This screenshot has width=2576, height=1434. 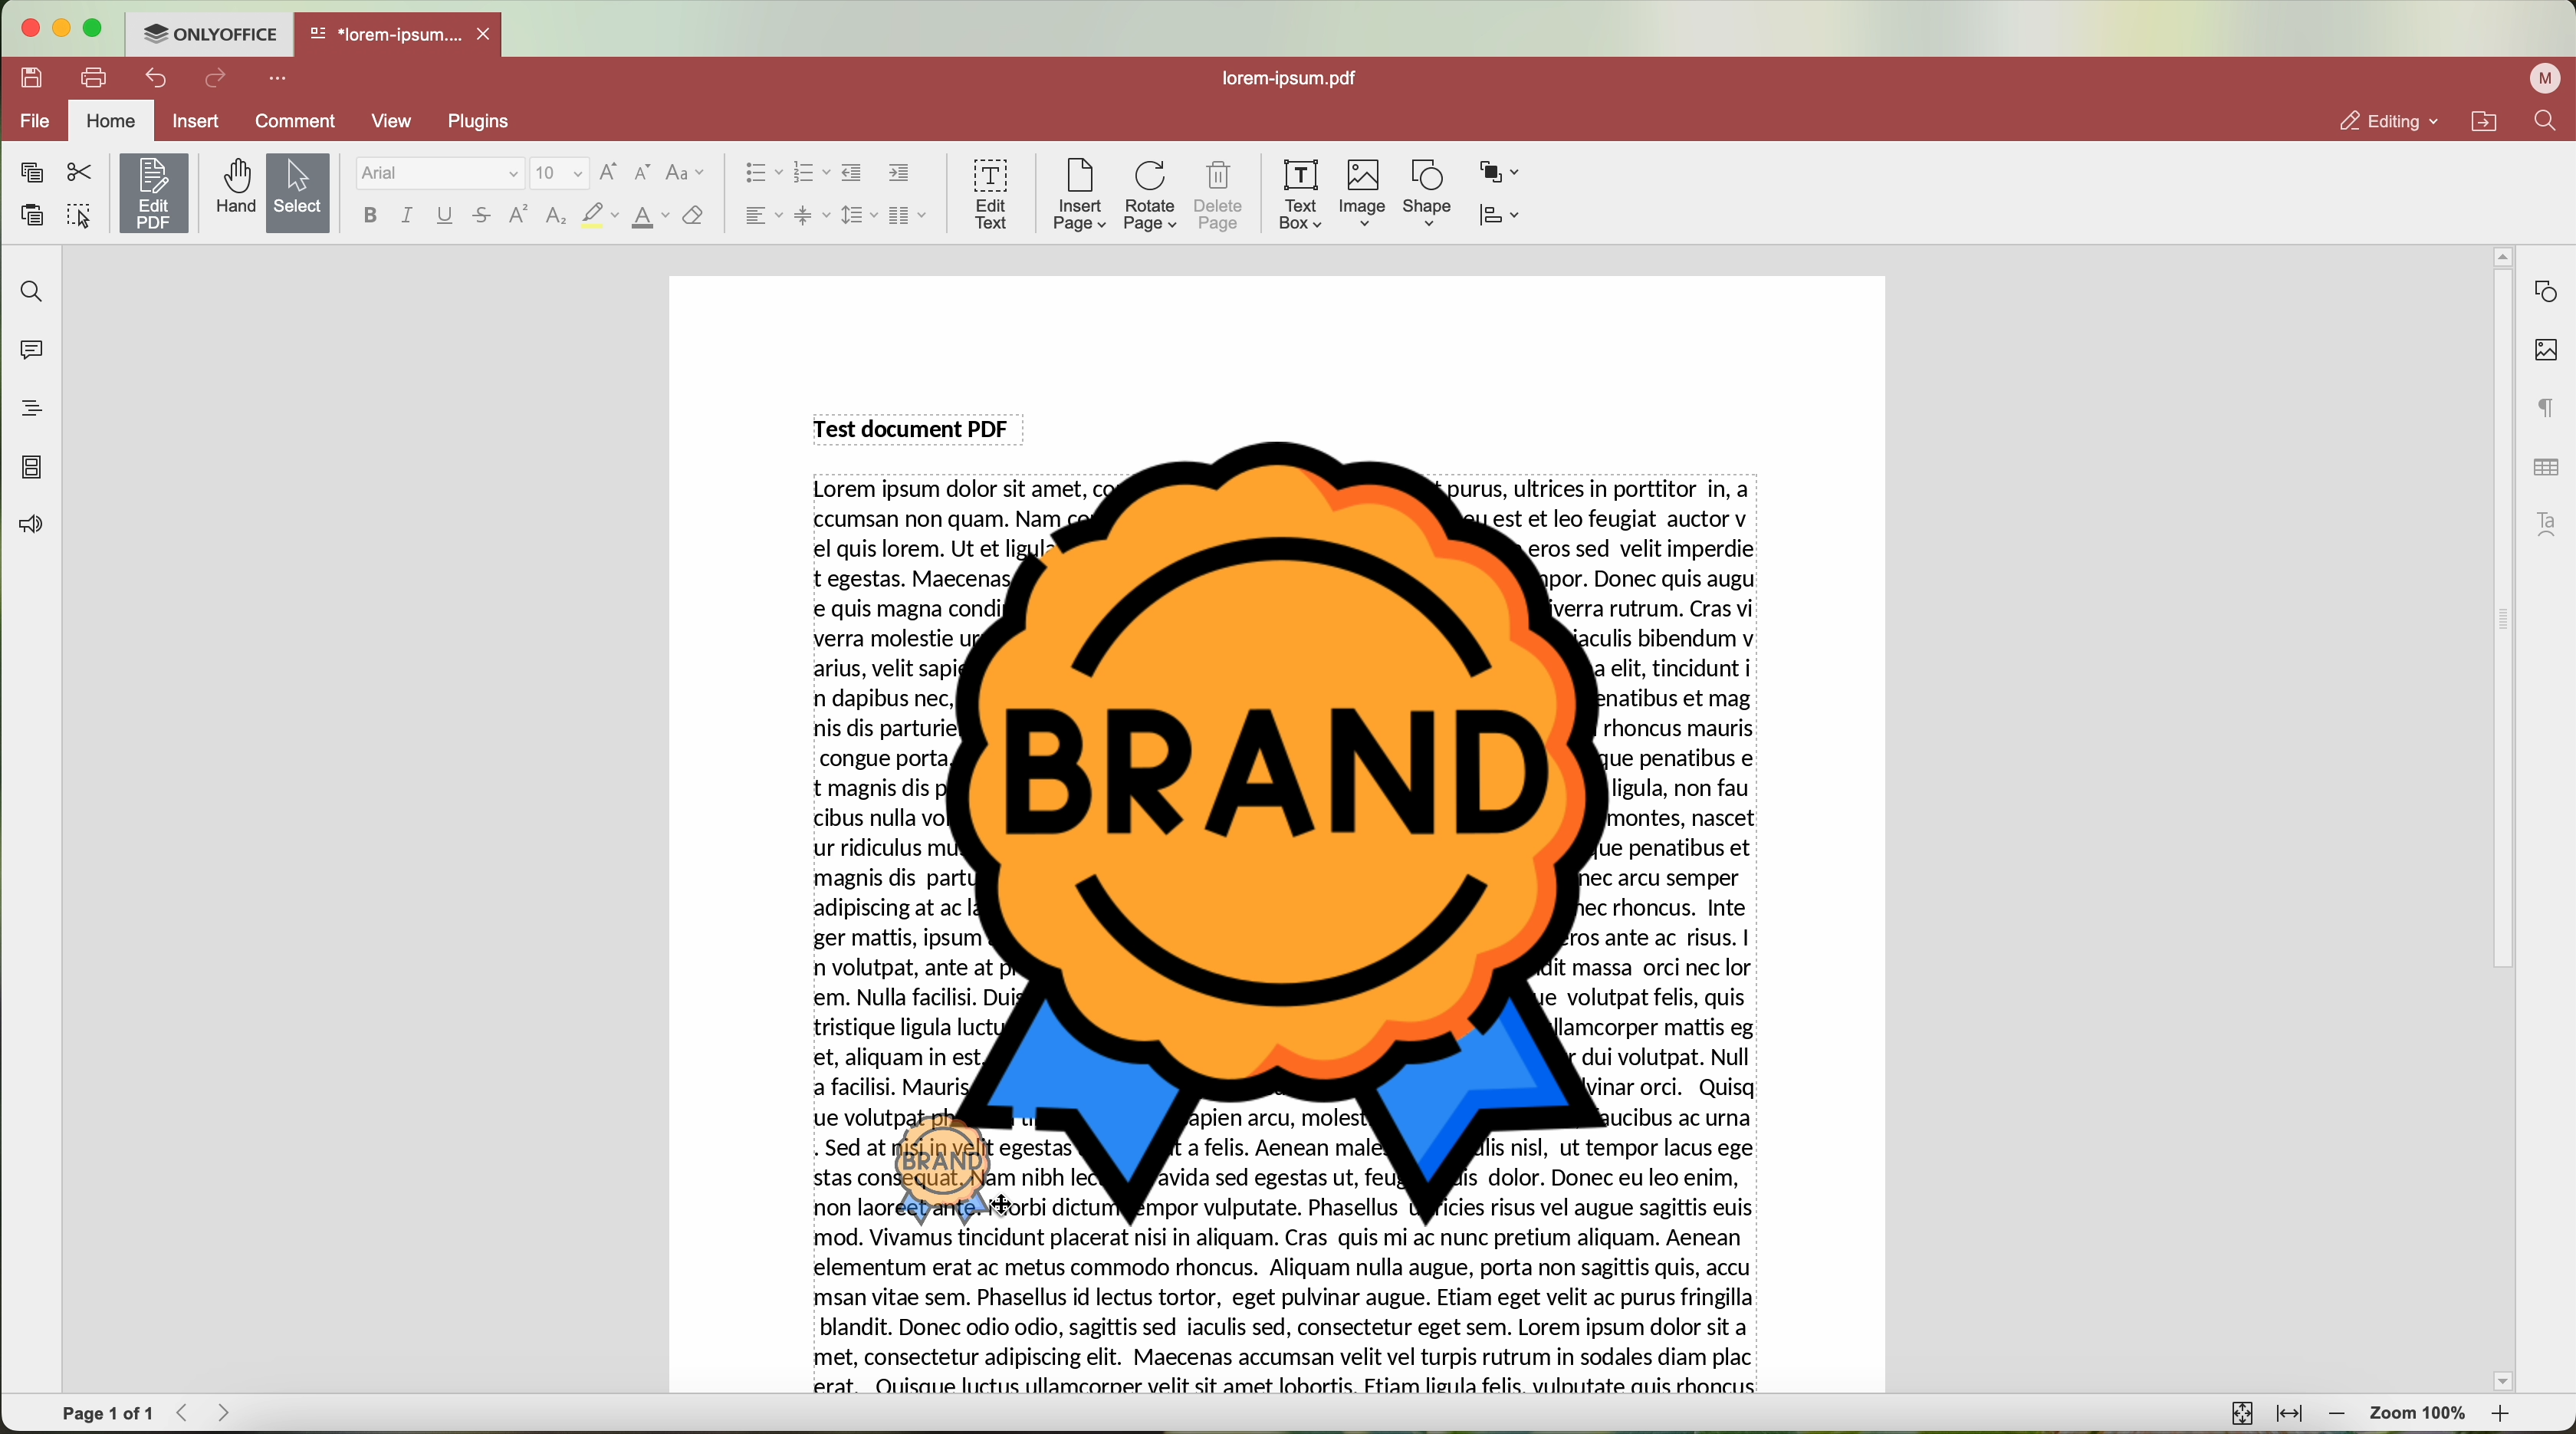 I want to click on insert page, so click(x=1078, y=195).